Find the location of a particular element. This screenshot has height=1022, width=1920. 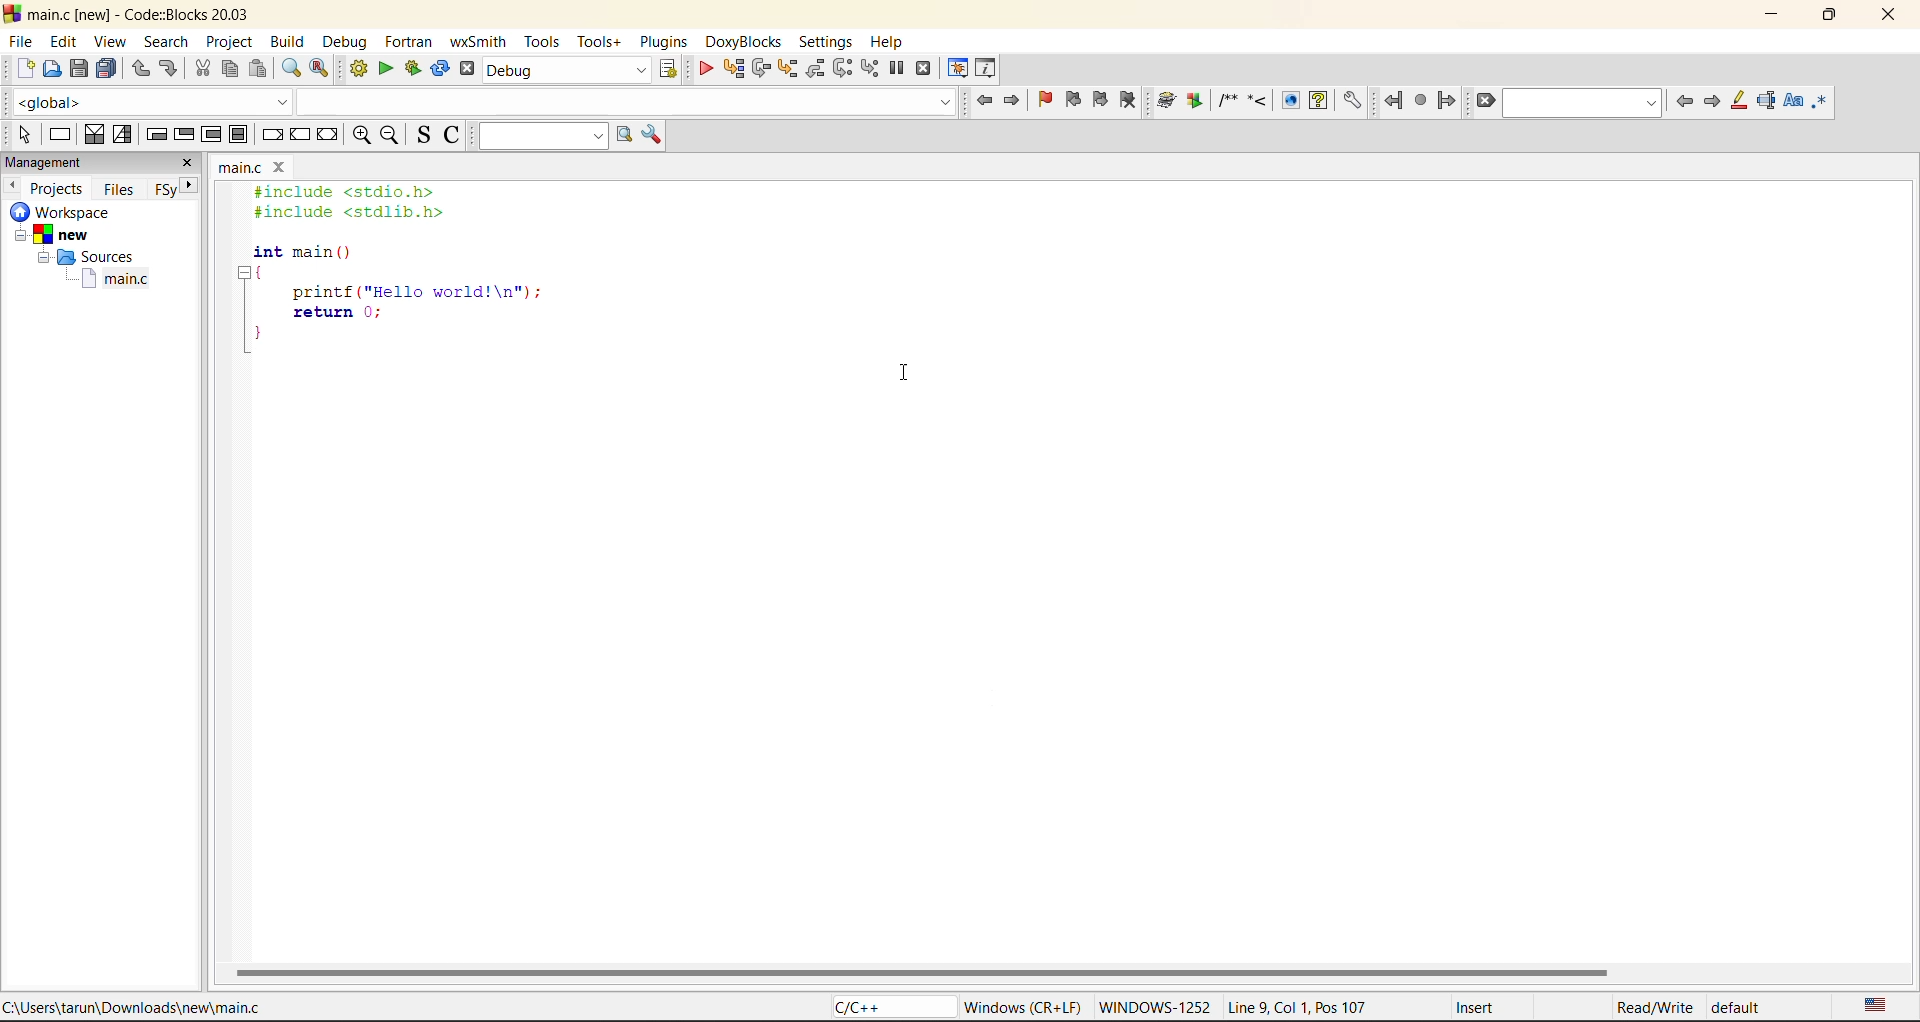

build is located at coordinates (359, 69).